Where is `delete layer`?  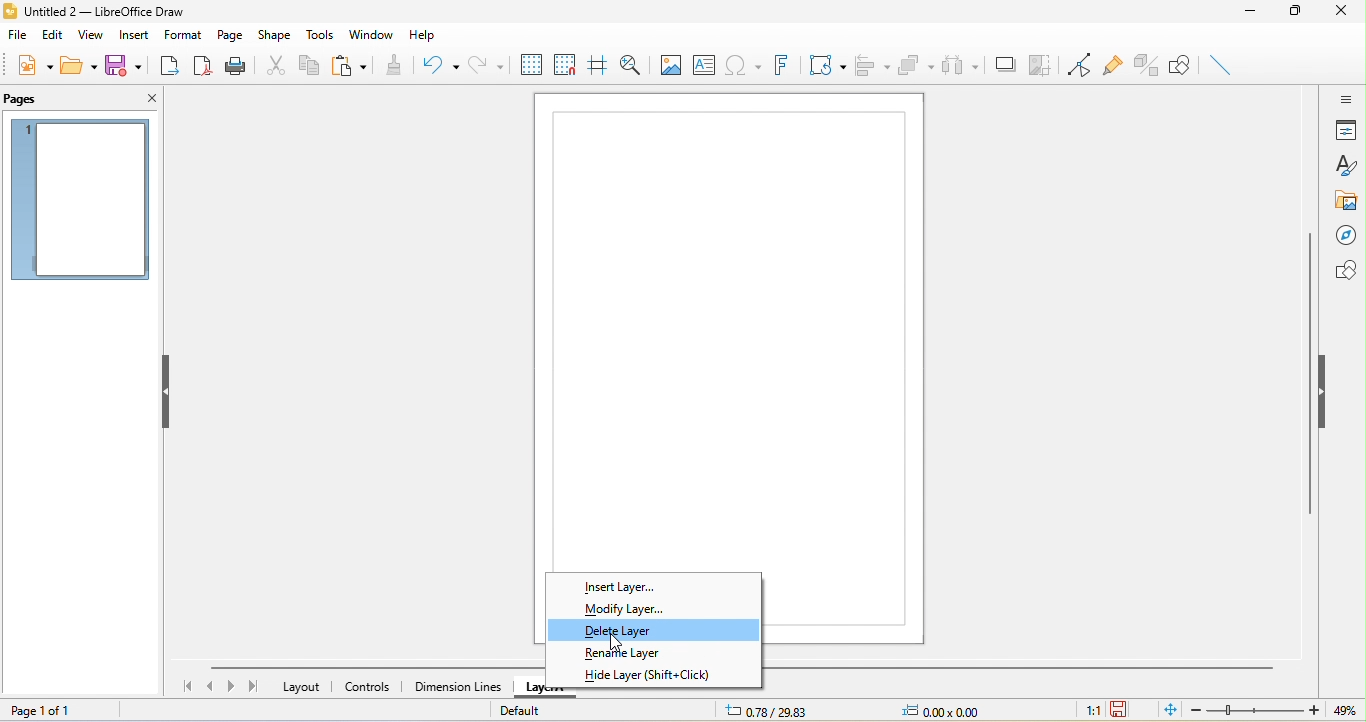 delete layer is located at coordinates (657, 629).